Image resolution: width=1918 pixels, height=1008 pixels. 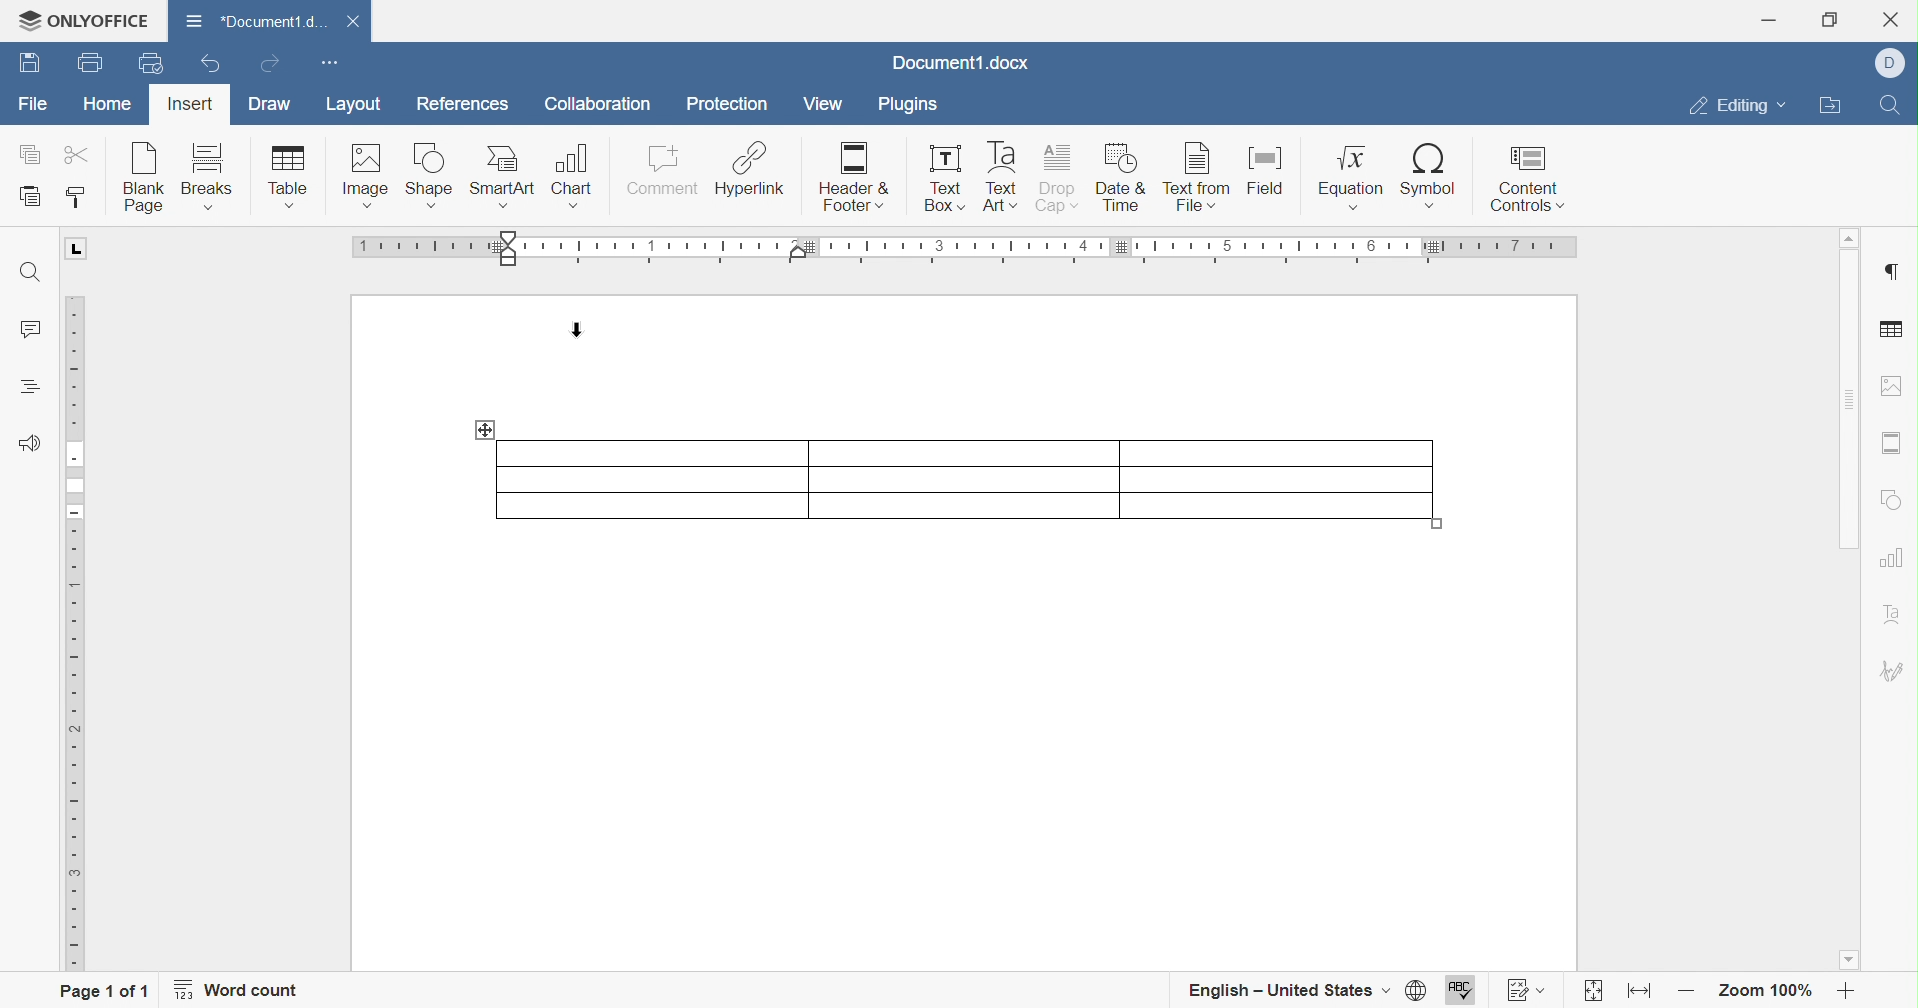 I want to click on Feedback & Support, so click(x=28, y=443).